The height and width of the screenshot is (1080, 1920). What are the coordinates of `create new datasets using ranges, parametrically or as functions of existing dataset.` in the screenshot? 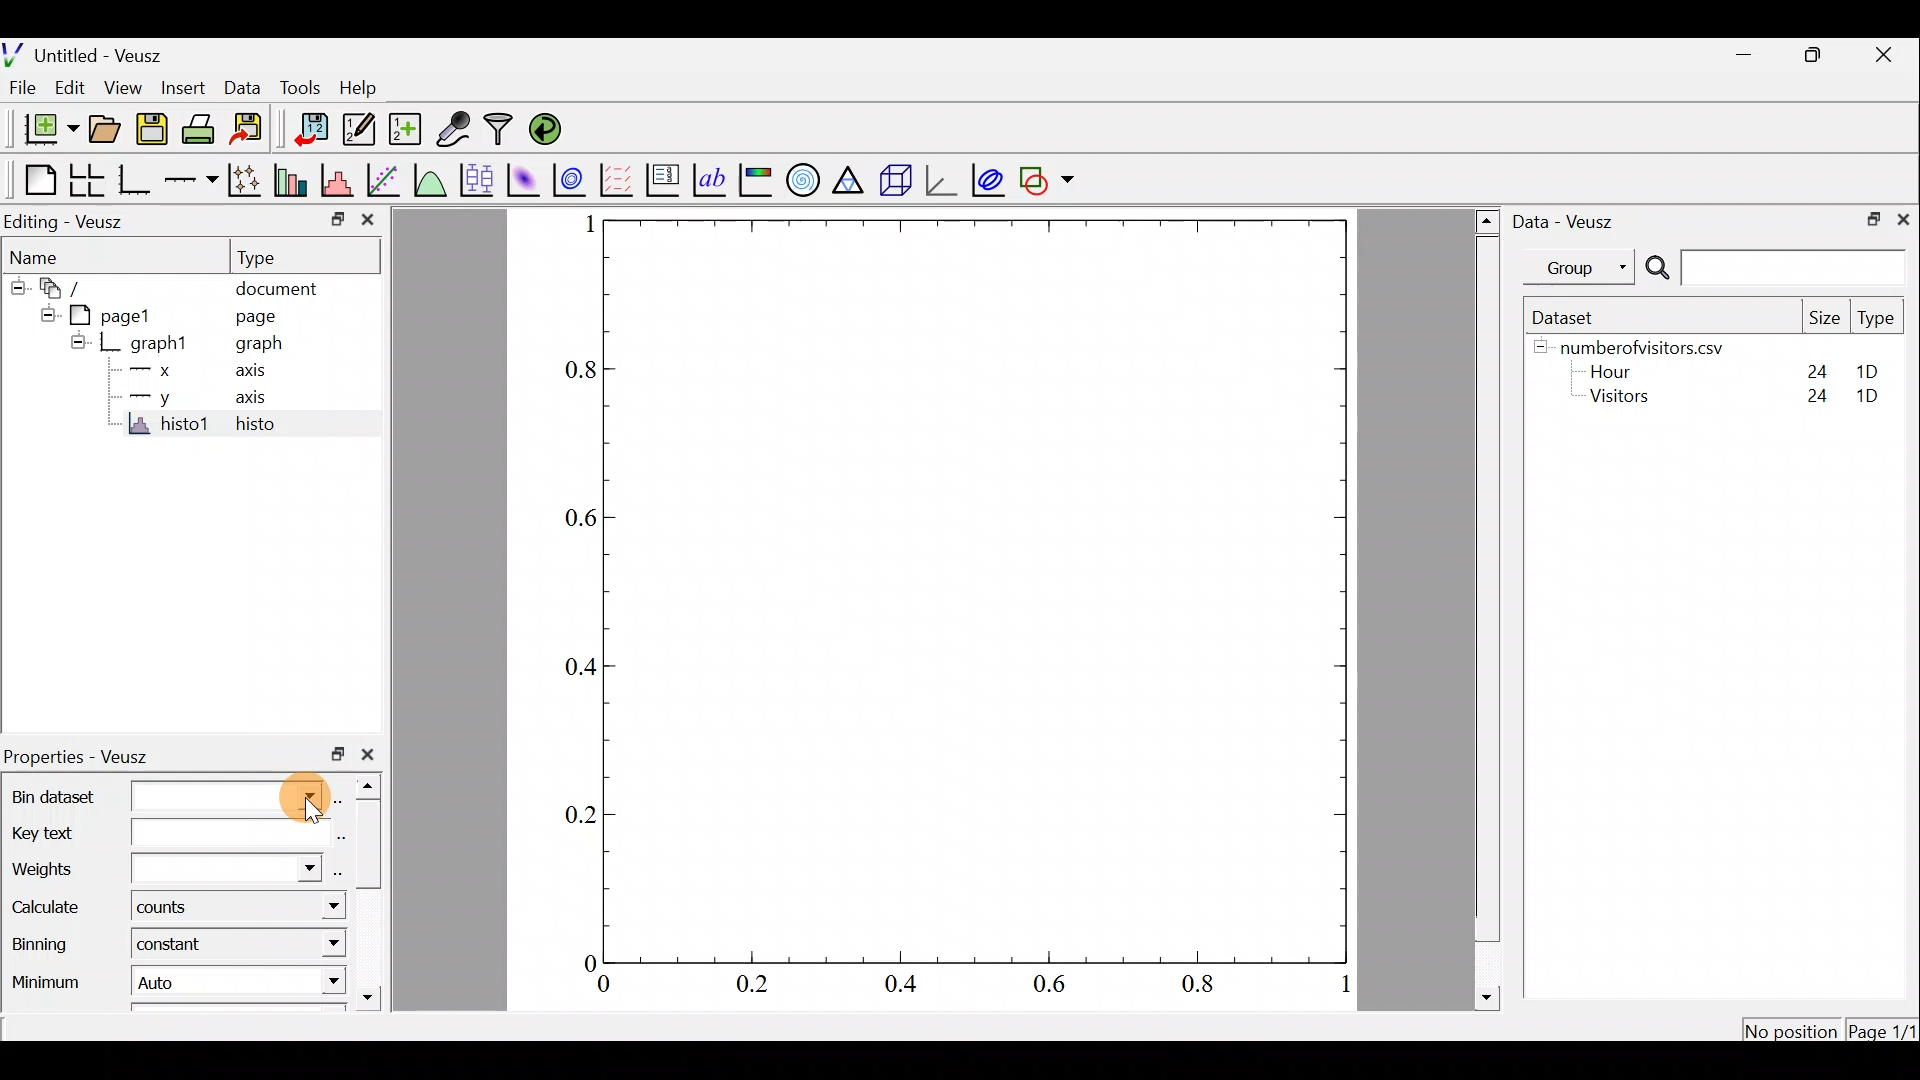 It's located at (407, 127).